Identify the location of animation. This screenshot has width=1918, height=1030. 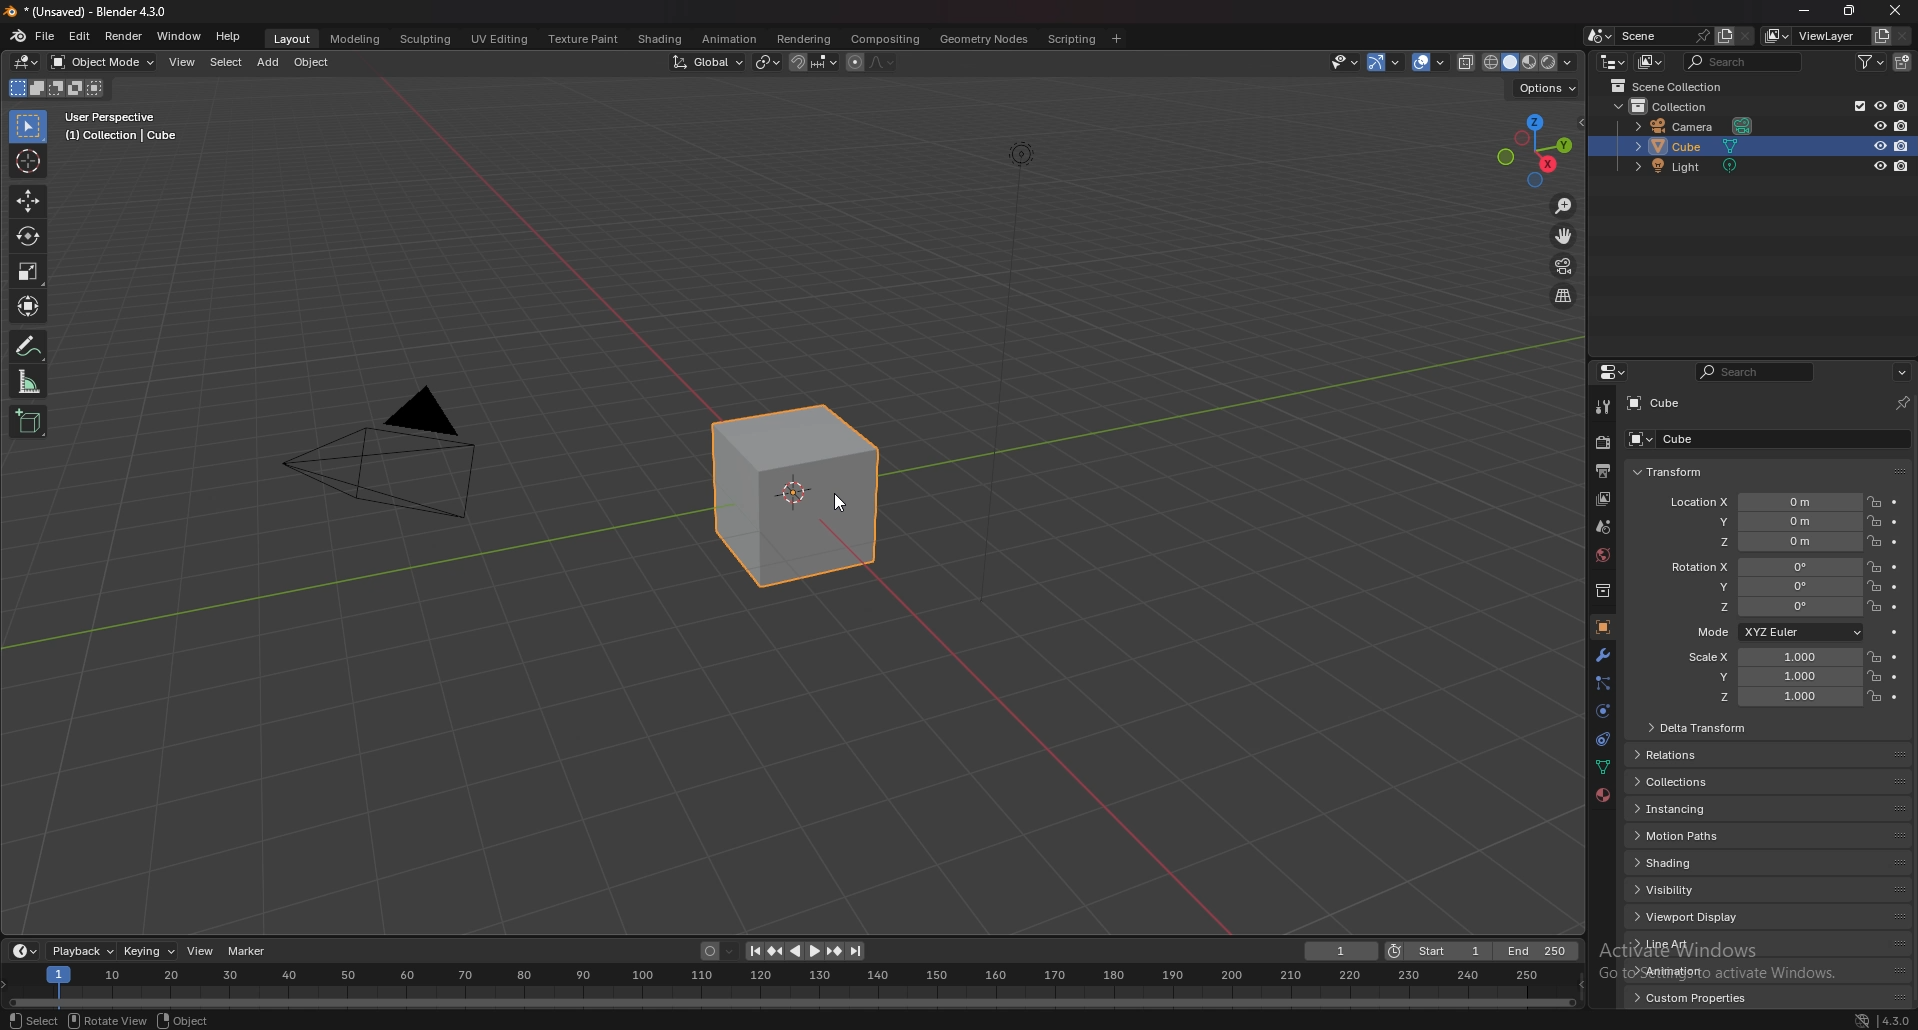
(1701, 970).